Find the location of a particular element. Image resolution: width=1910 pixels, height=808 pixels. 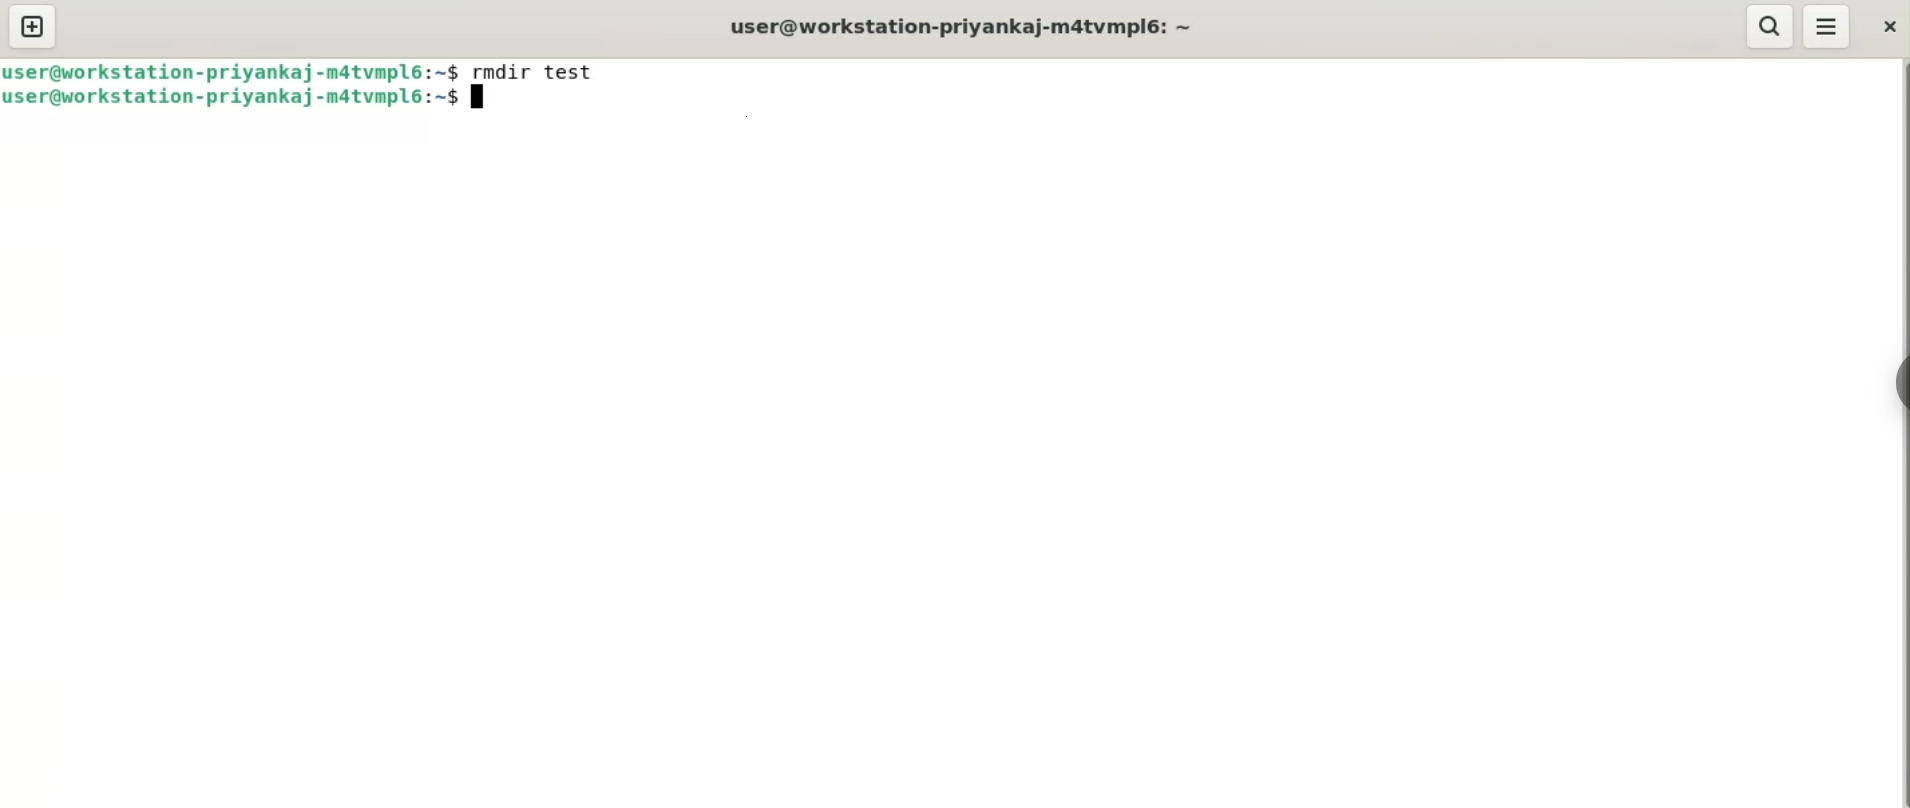

cursor is located at coordinates (481, 101).